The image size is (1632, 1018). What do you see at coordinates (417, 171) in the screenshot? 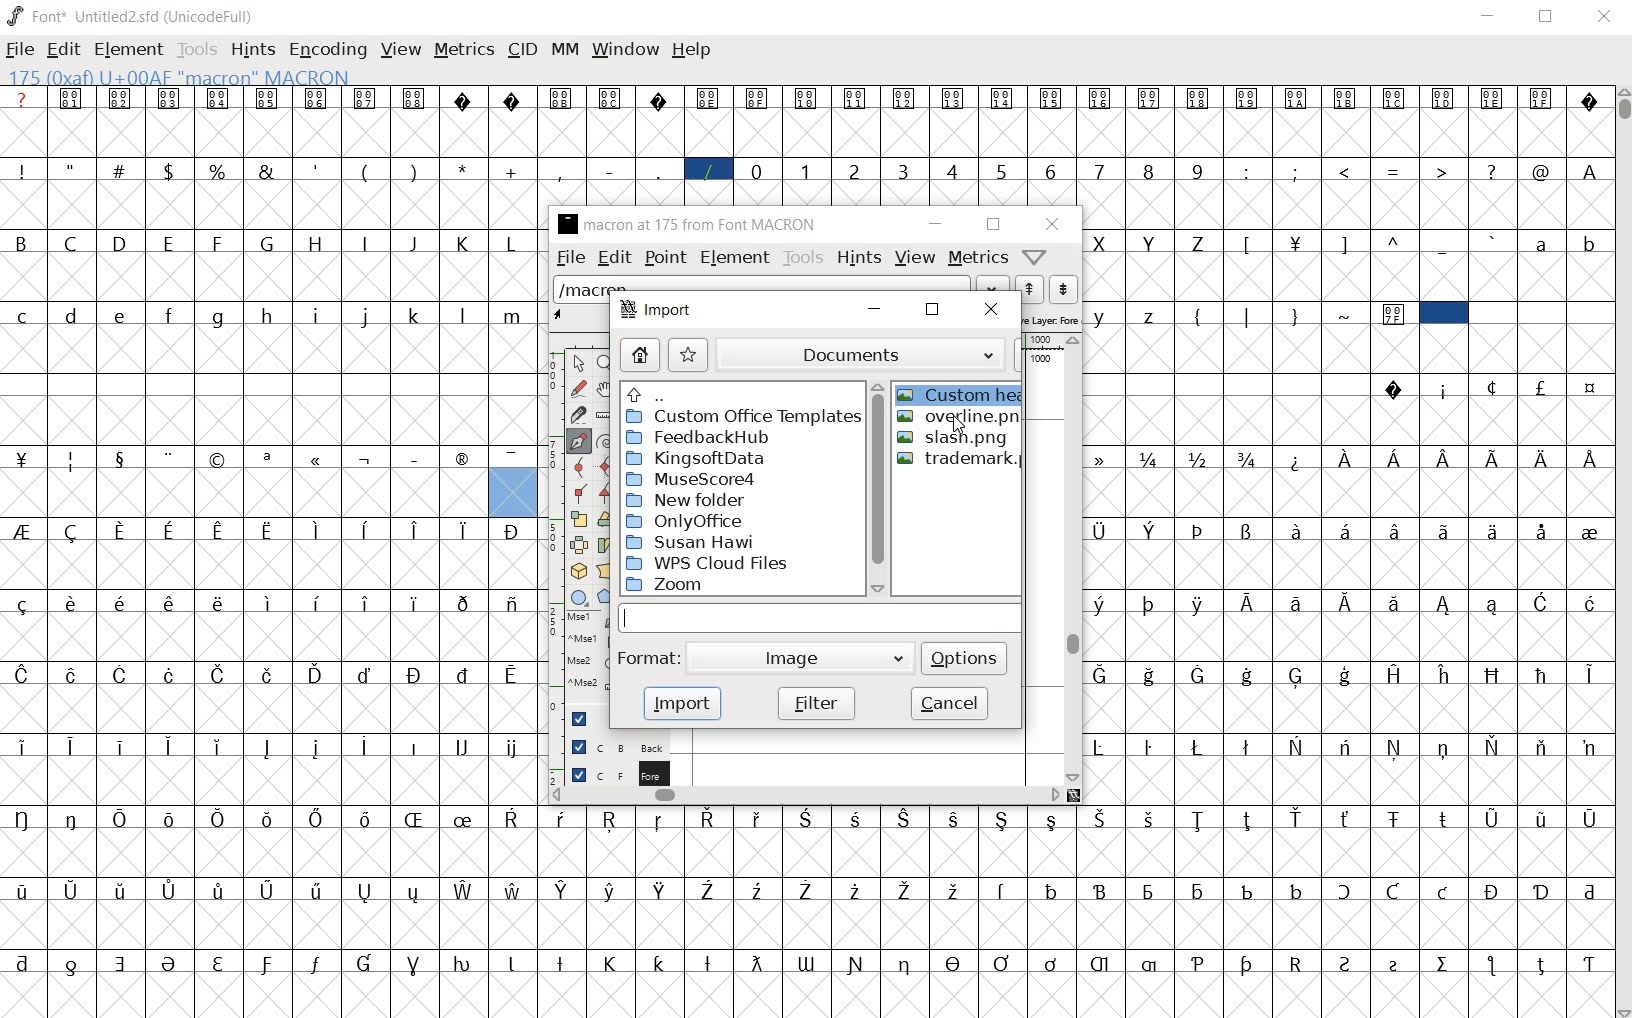
I see `)` at bounding box center [417, 171].